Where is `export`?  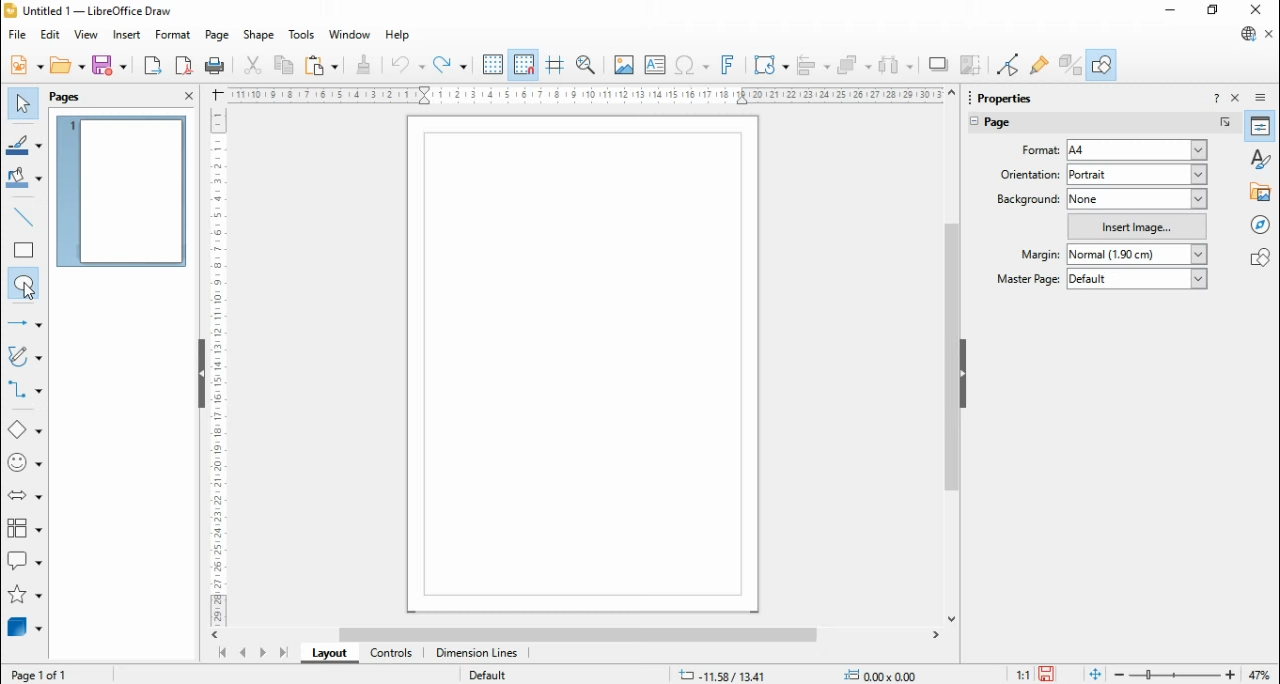 export is located at coordinates (152, 65).